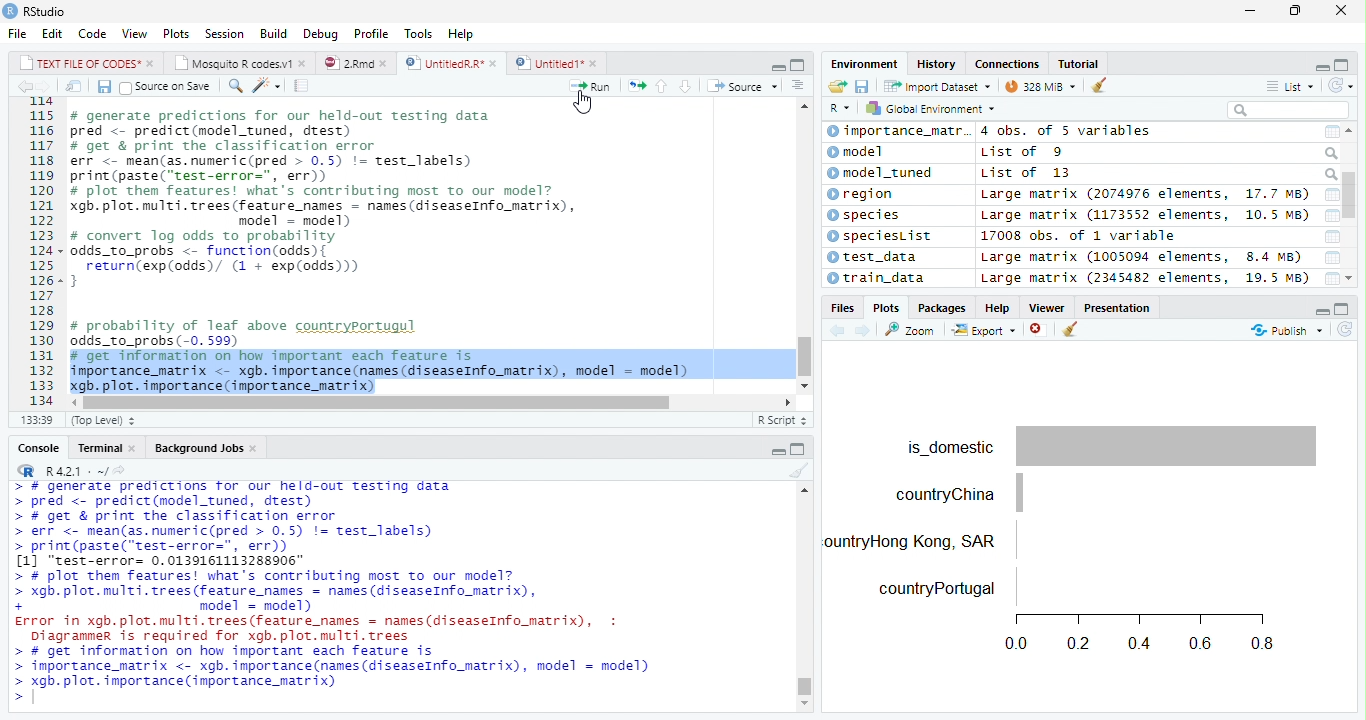 This screenshot has height=720, width=1366. Describe the element at coordinates (334, 204) in the screenshot. I see `# generate predictions for our held-out testing data
pred <- predict(model_tuned, drest)
# get & print the classification error
err <- mean(as.numeric(pred > 0.5) != test_labels)
print (paste(“test-error=", err))
# plot them features! what's contributing most to our model?
gb. plot. multi. trees (feature_names = names (diseaseInfo_matrix),
model = model)
# convert log odds to probability
odds_to_probs <- function(odds){
return(exp(odds)/ (1 + exp(0dds)))
3` at that location.